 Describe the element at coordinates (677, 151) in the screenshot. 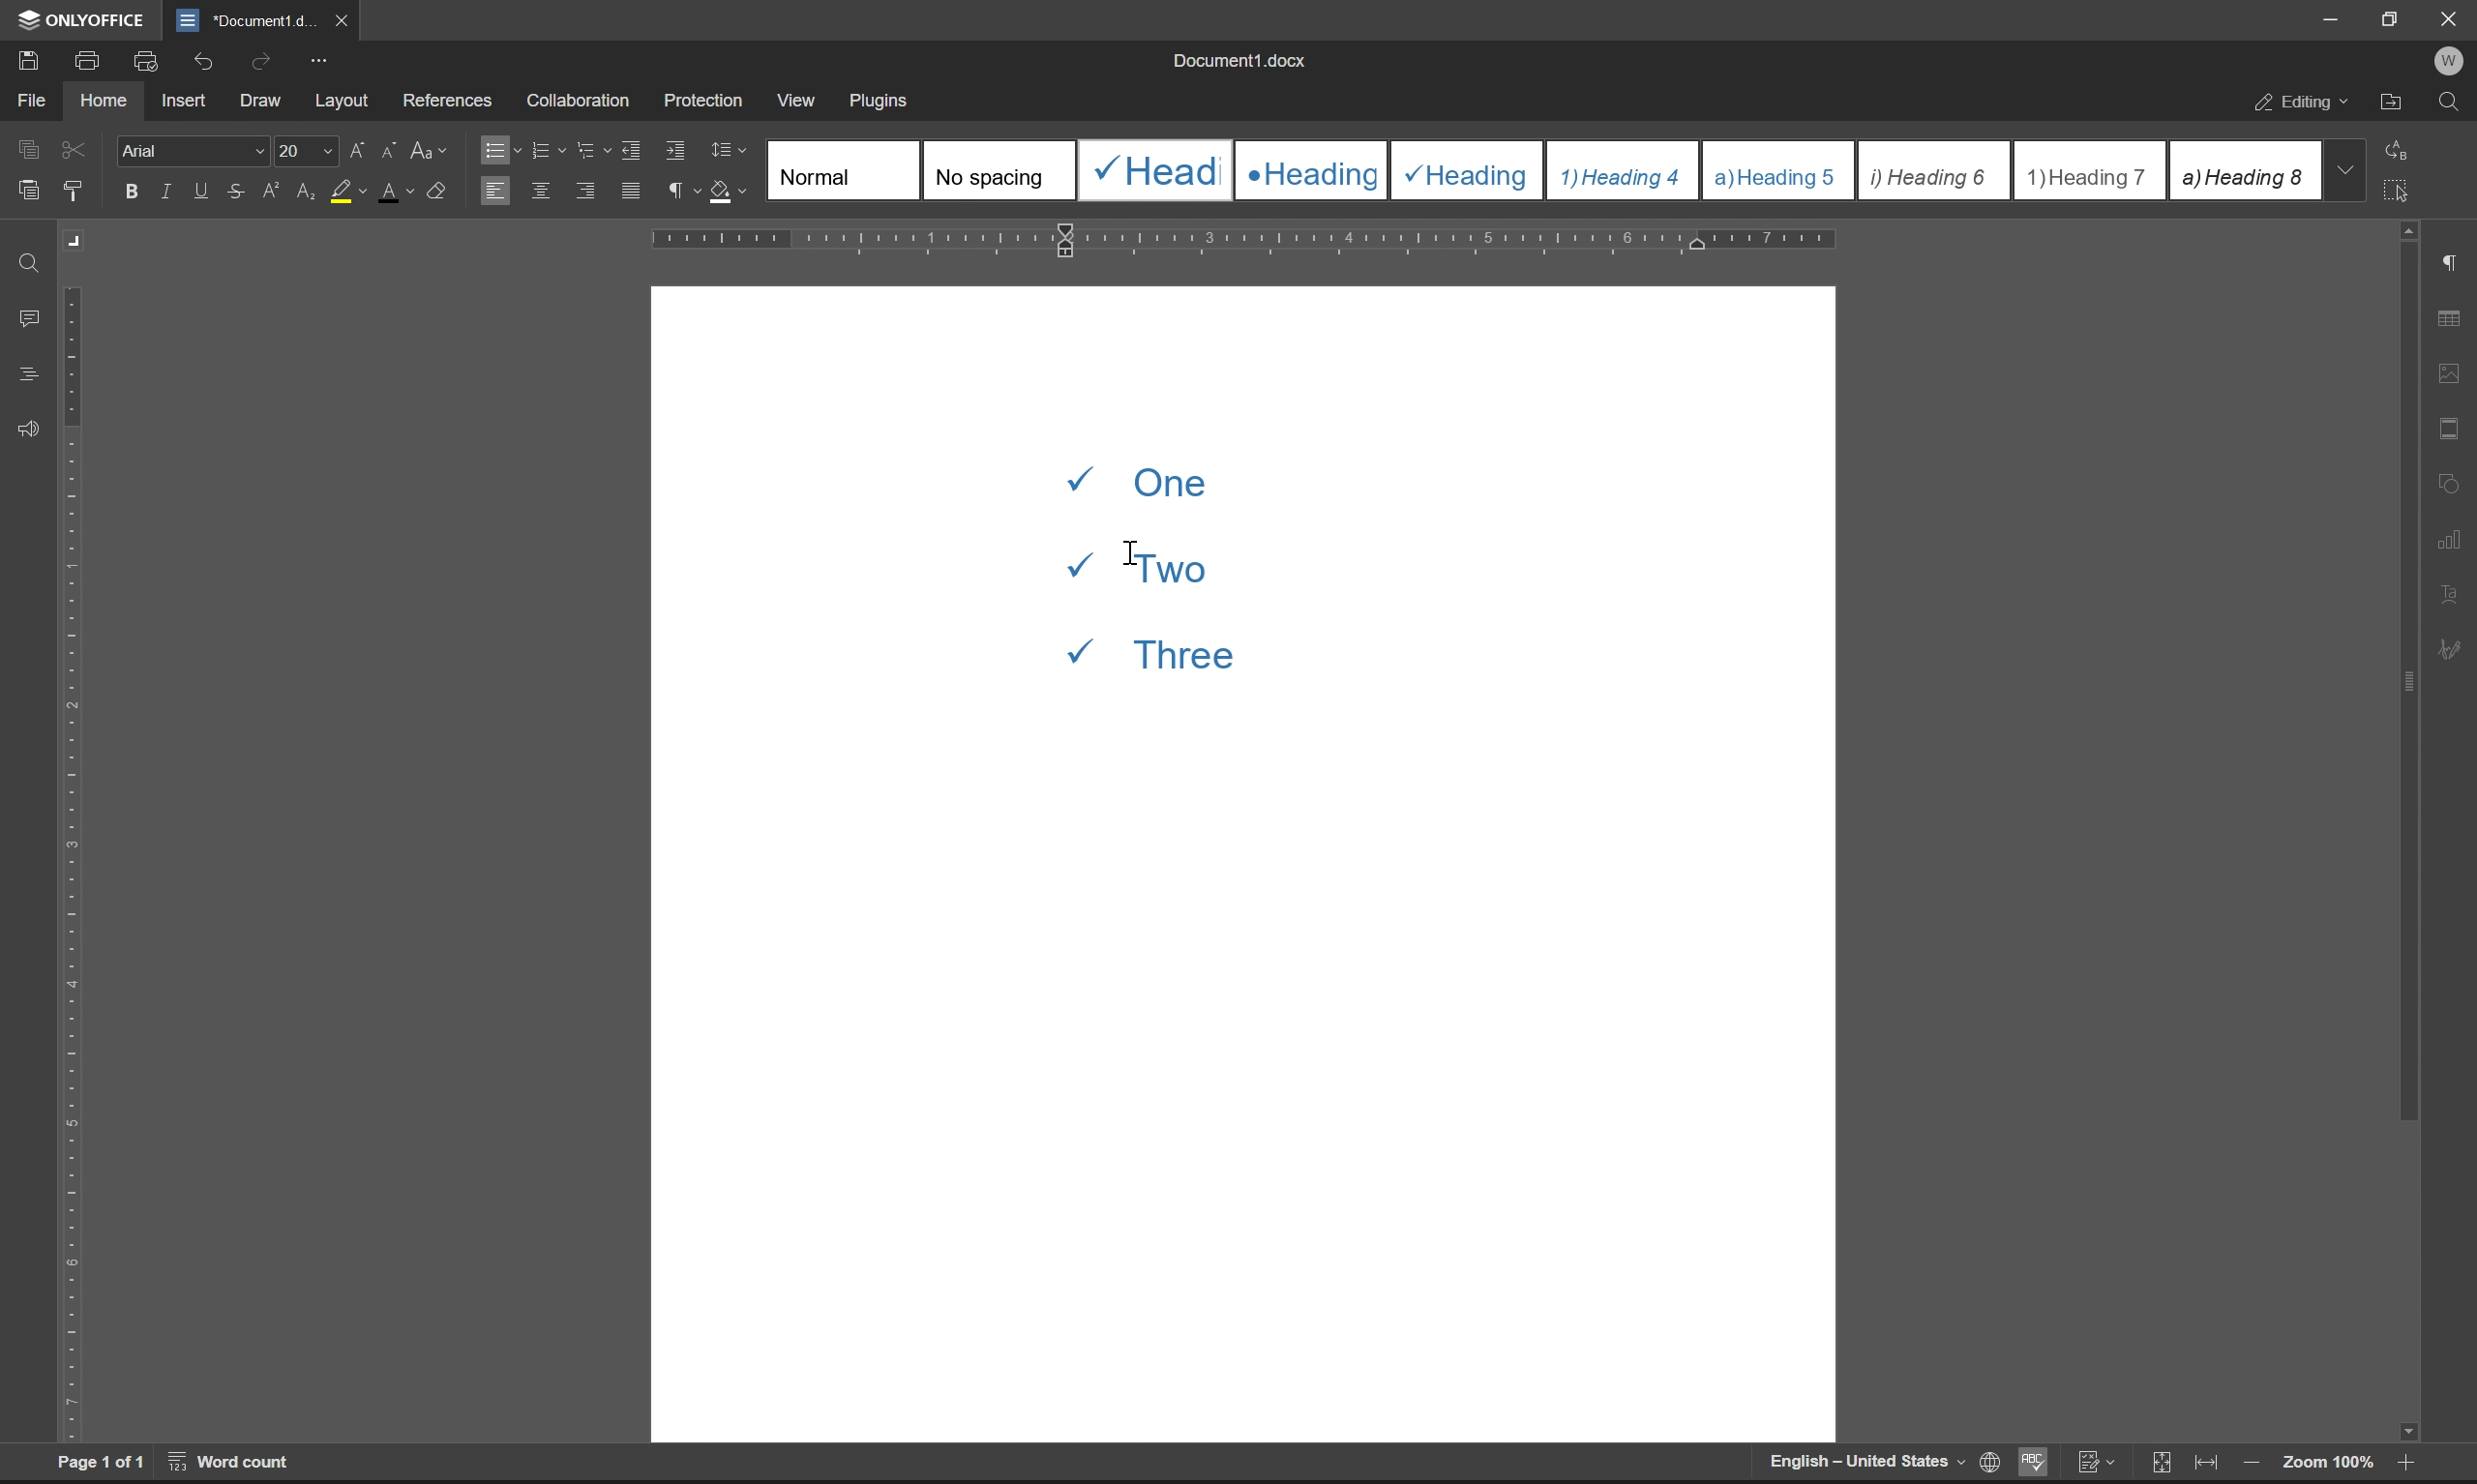

I see `increase indent` at that location.